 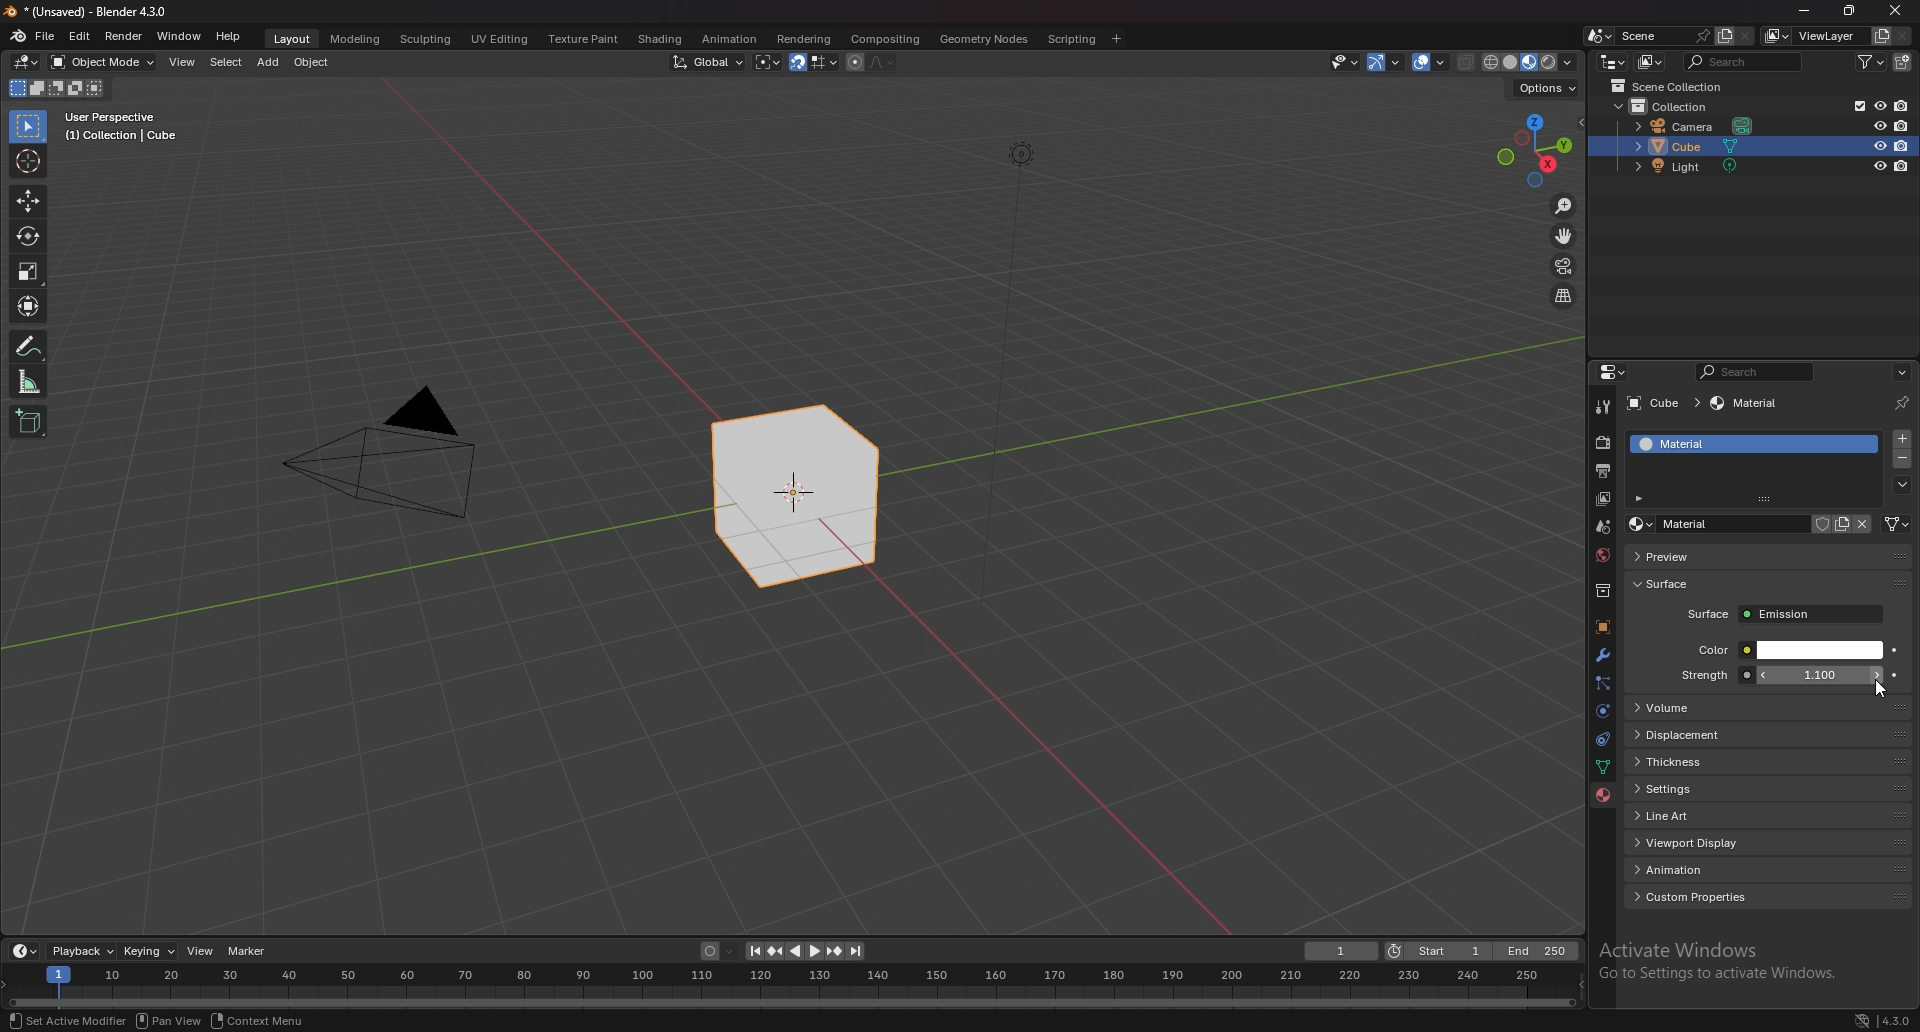 What do you see at coordinates (64, 1020) in the screenshot?
I see `` at bounding box center [64, 1020].